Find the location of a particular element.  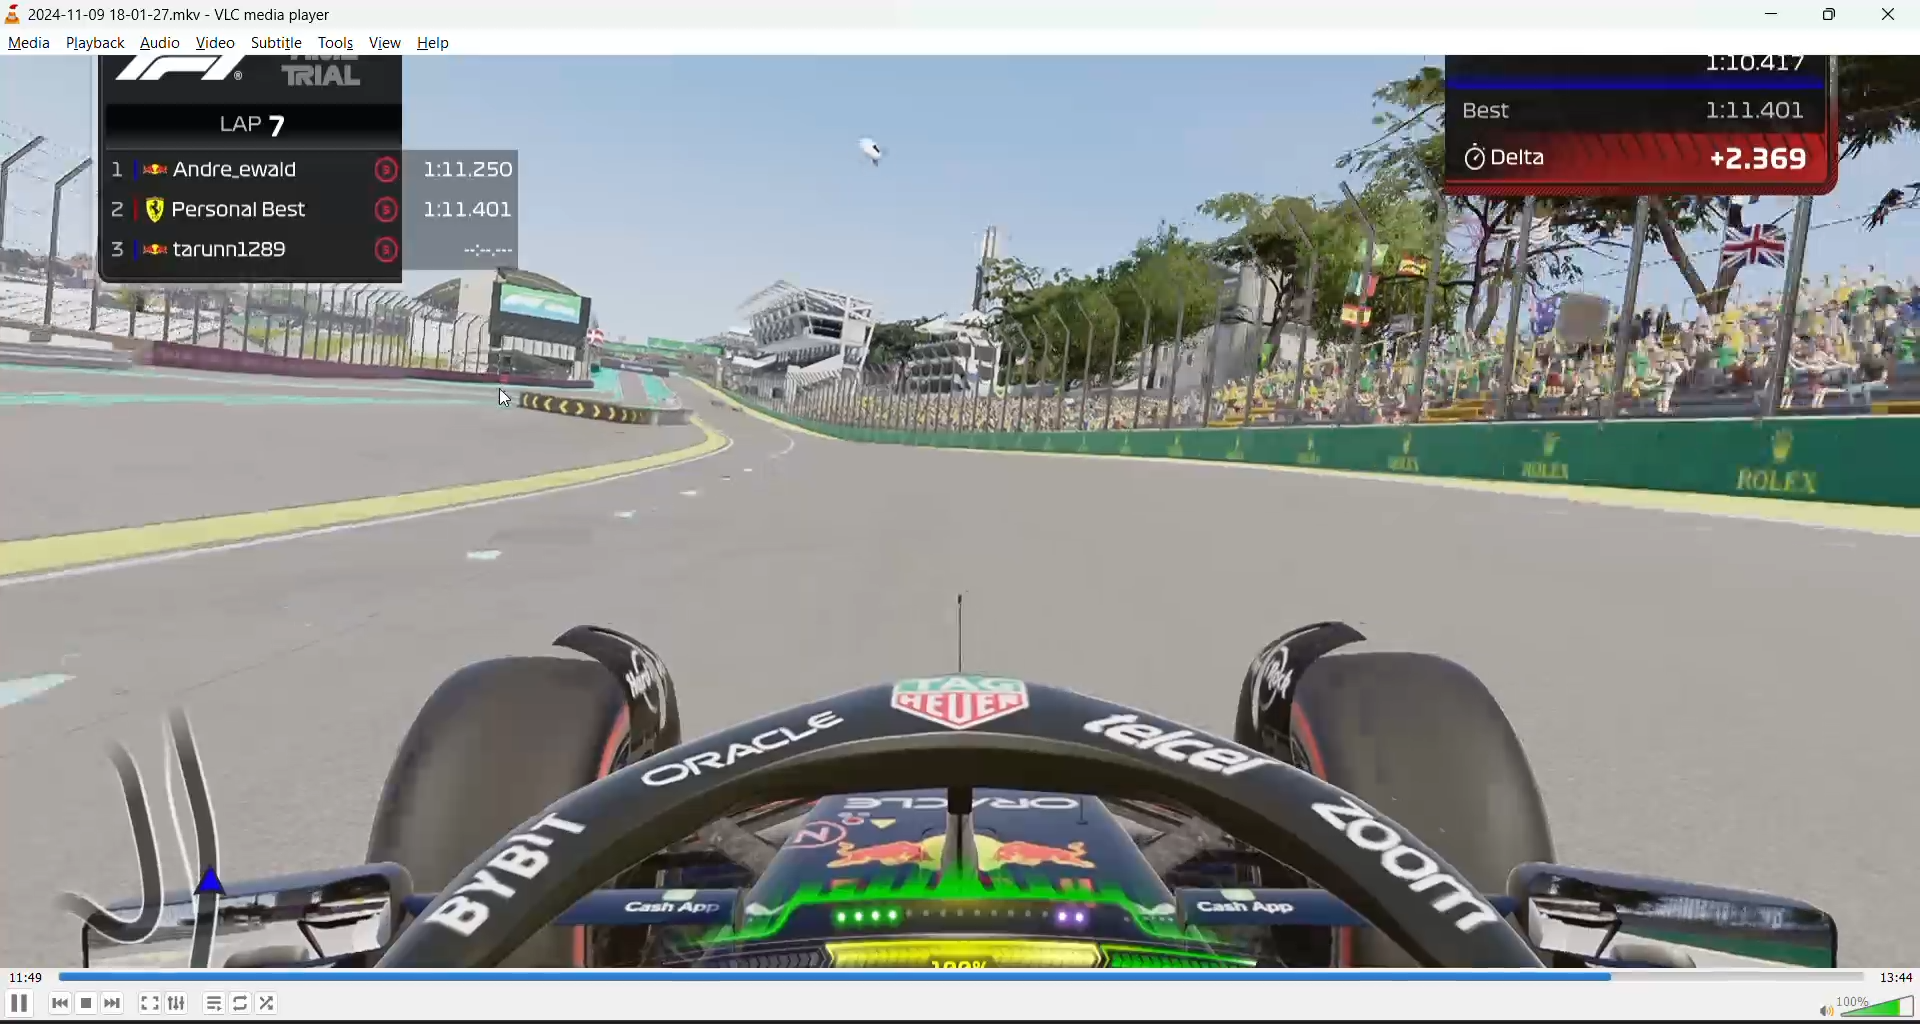

total track time is located at coordinates (1896, 977).